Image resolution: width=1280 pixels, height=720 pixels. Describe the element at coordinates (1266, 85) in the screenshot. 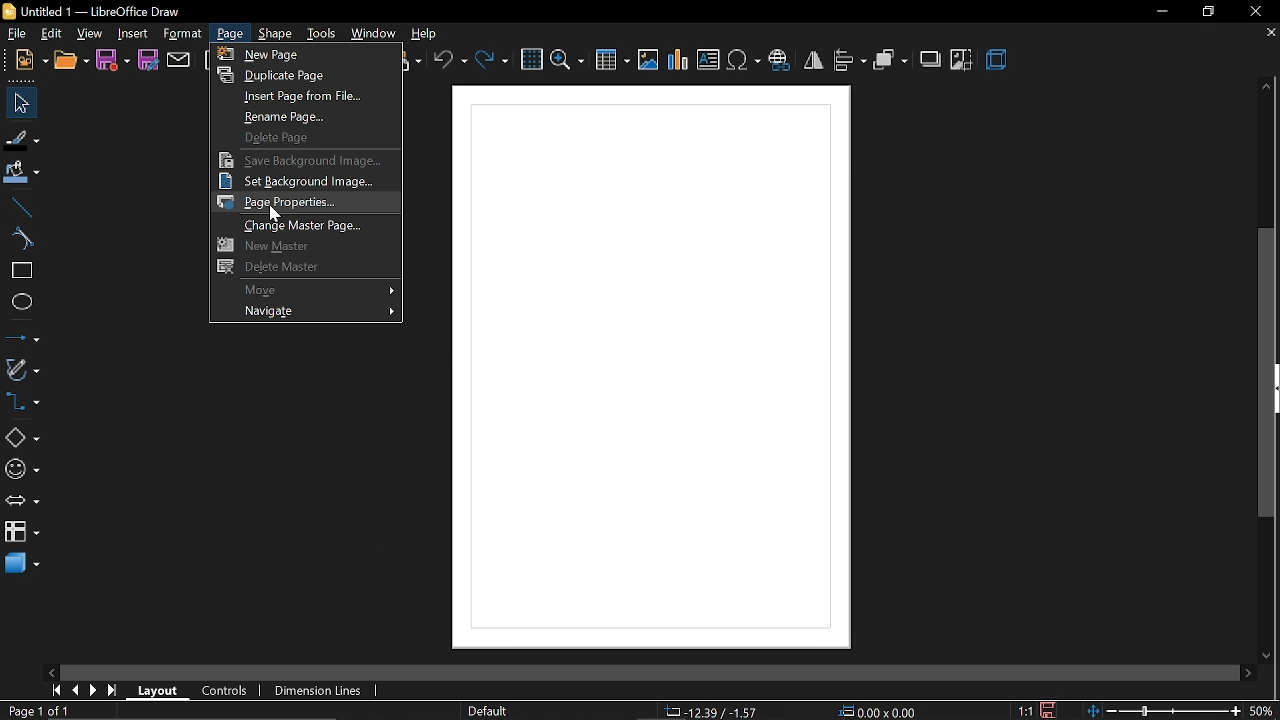

I see `move up` at that location.